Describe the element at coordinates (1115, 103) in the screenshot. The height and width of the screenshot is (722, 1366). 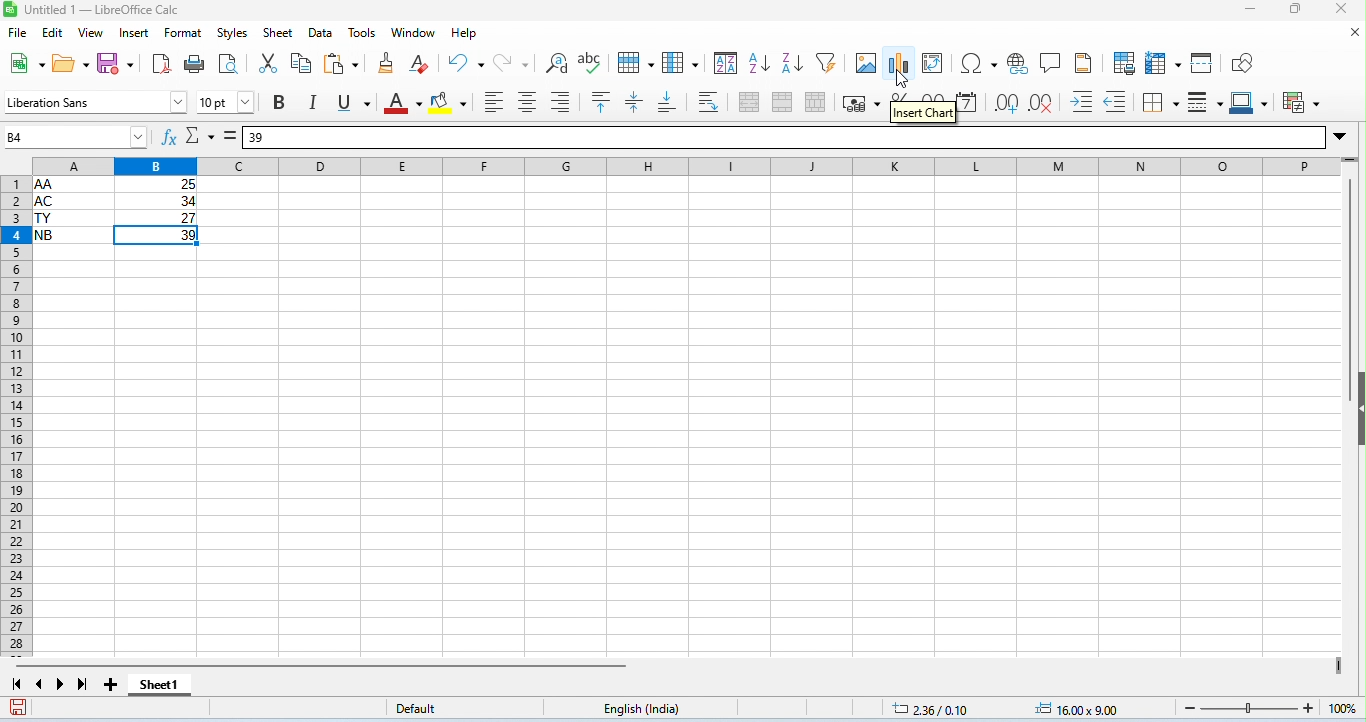
I see `decrease indent` at that location.